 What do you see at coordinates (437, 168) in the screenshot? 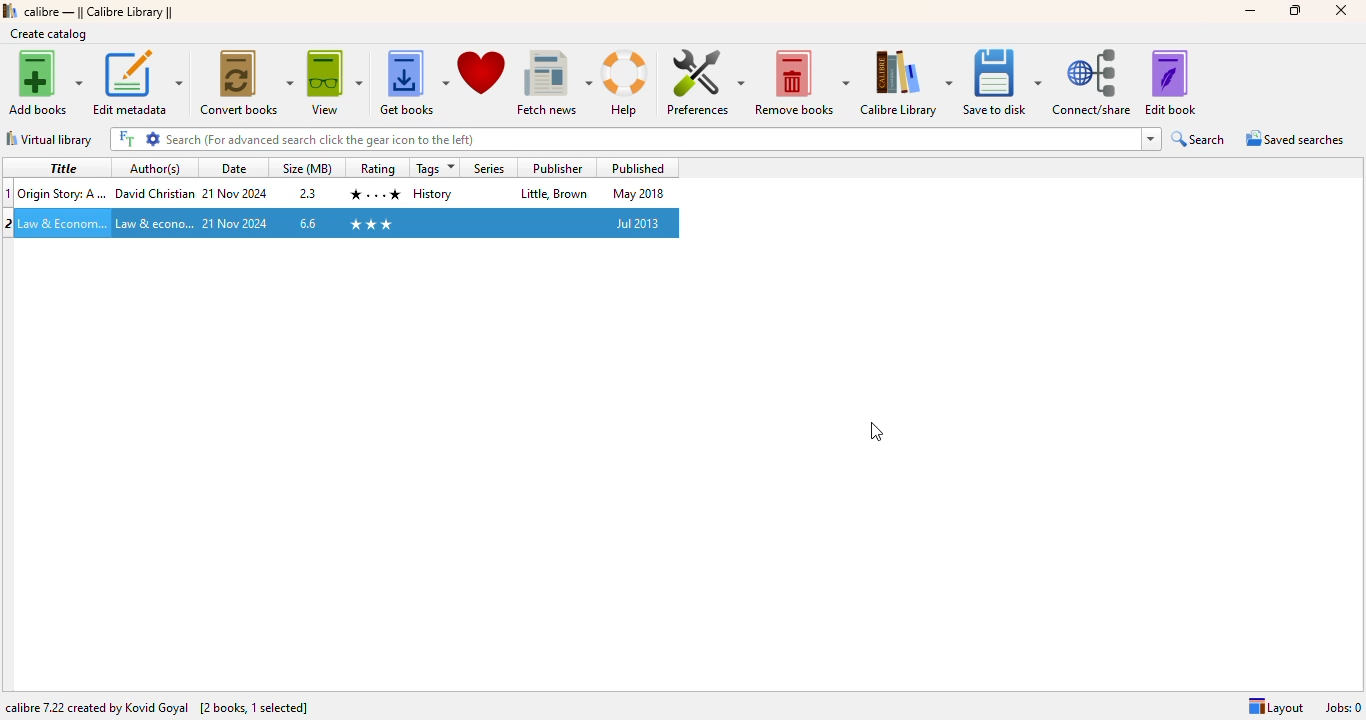
I see `tags` at bounding box center [437, 168].